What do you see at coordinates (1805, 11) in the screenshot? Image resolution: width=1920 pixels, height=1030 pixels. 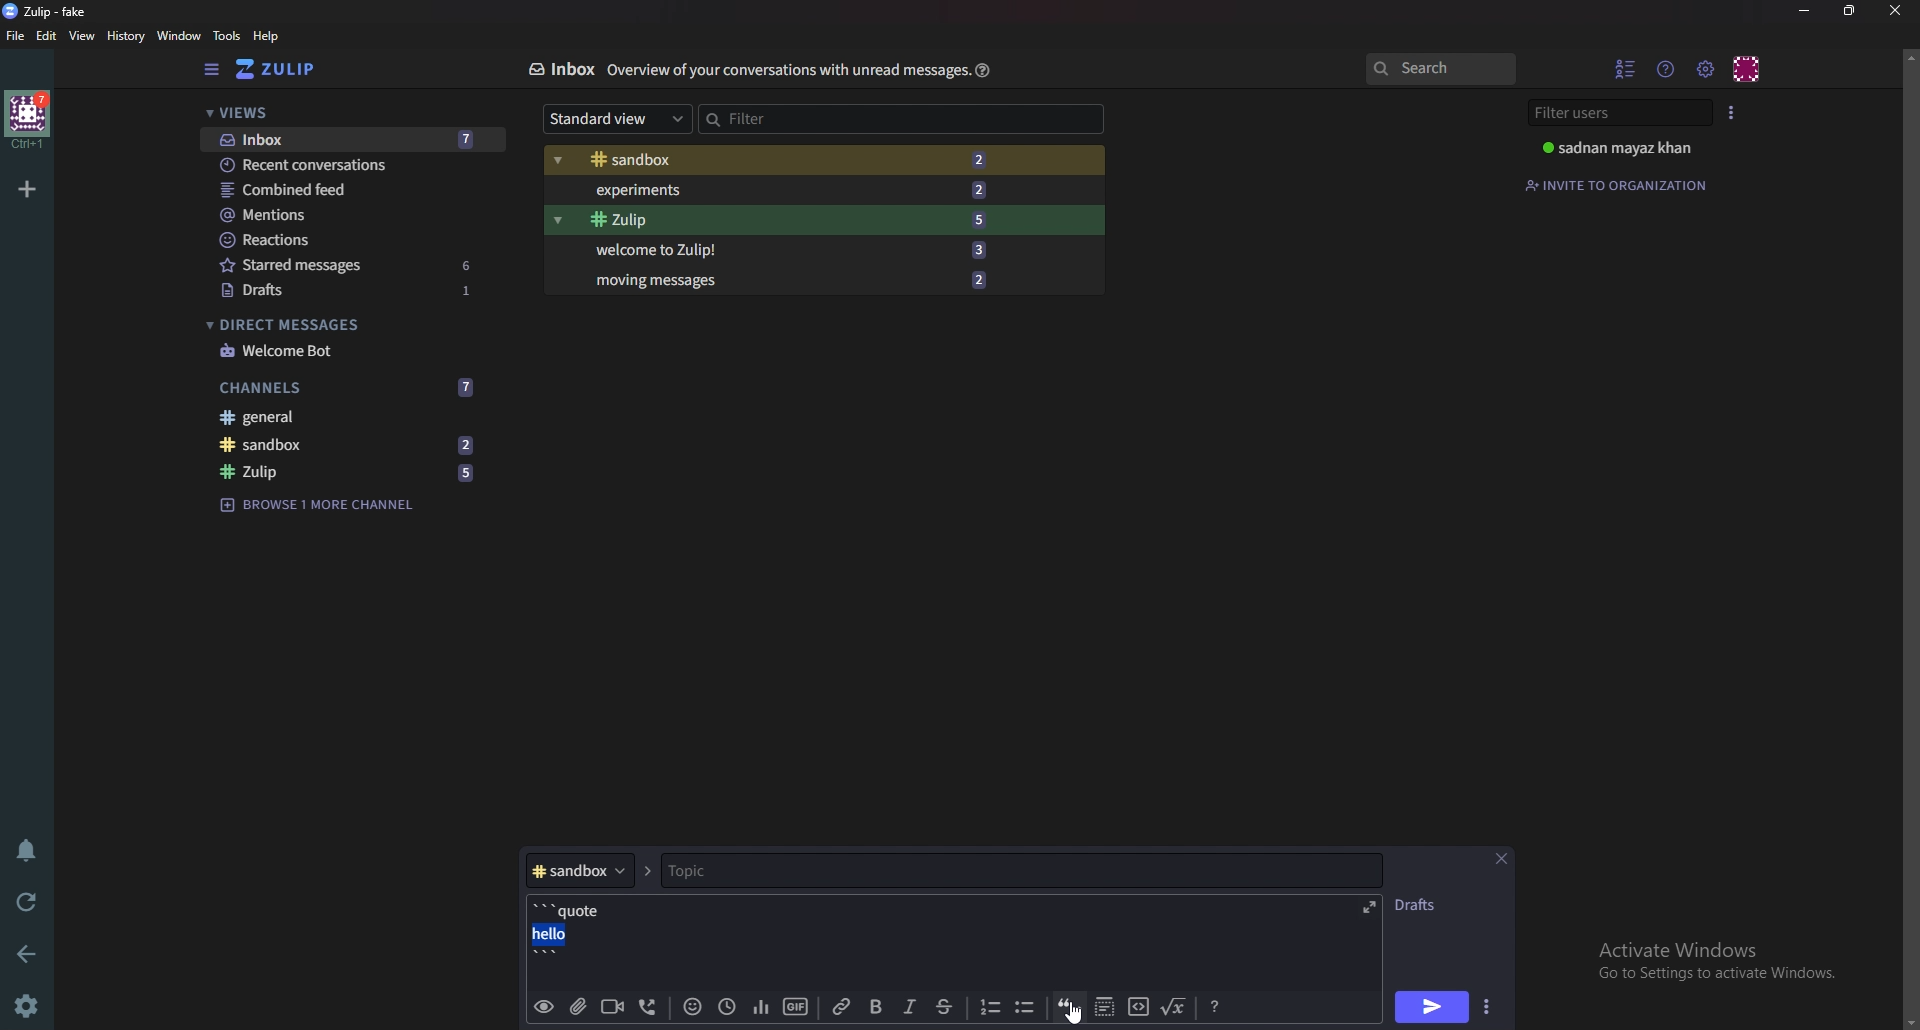 I see `Minimize` at bounding box center [1805, 11].